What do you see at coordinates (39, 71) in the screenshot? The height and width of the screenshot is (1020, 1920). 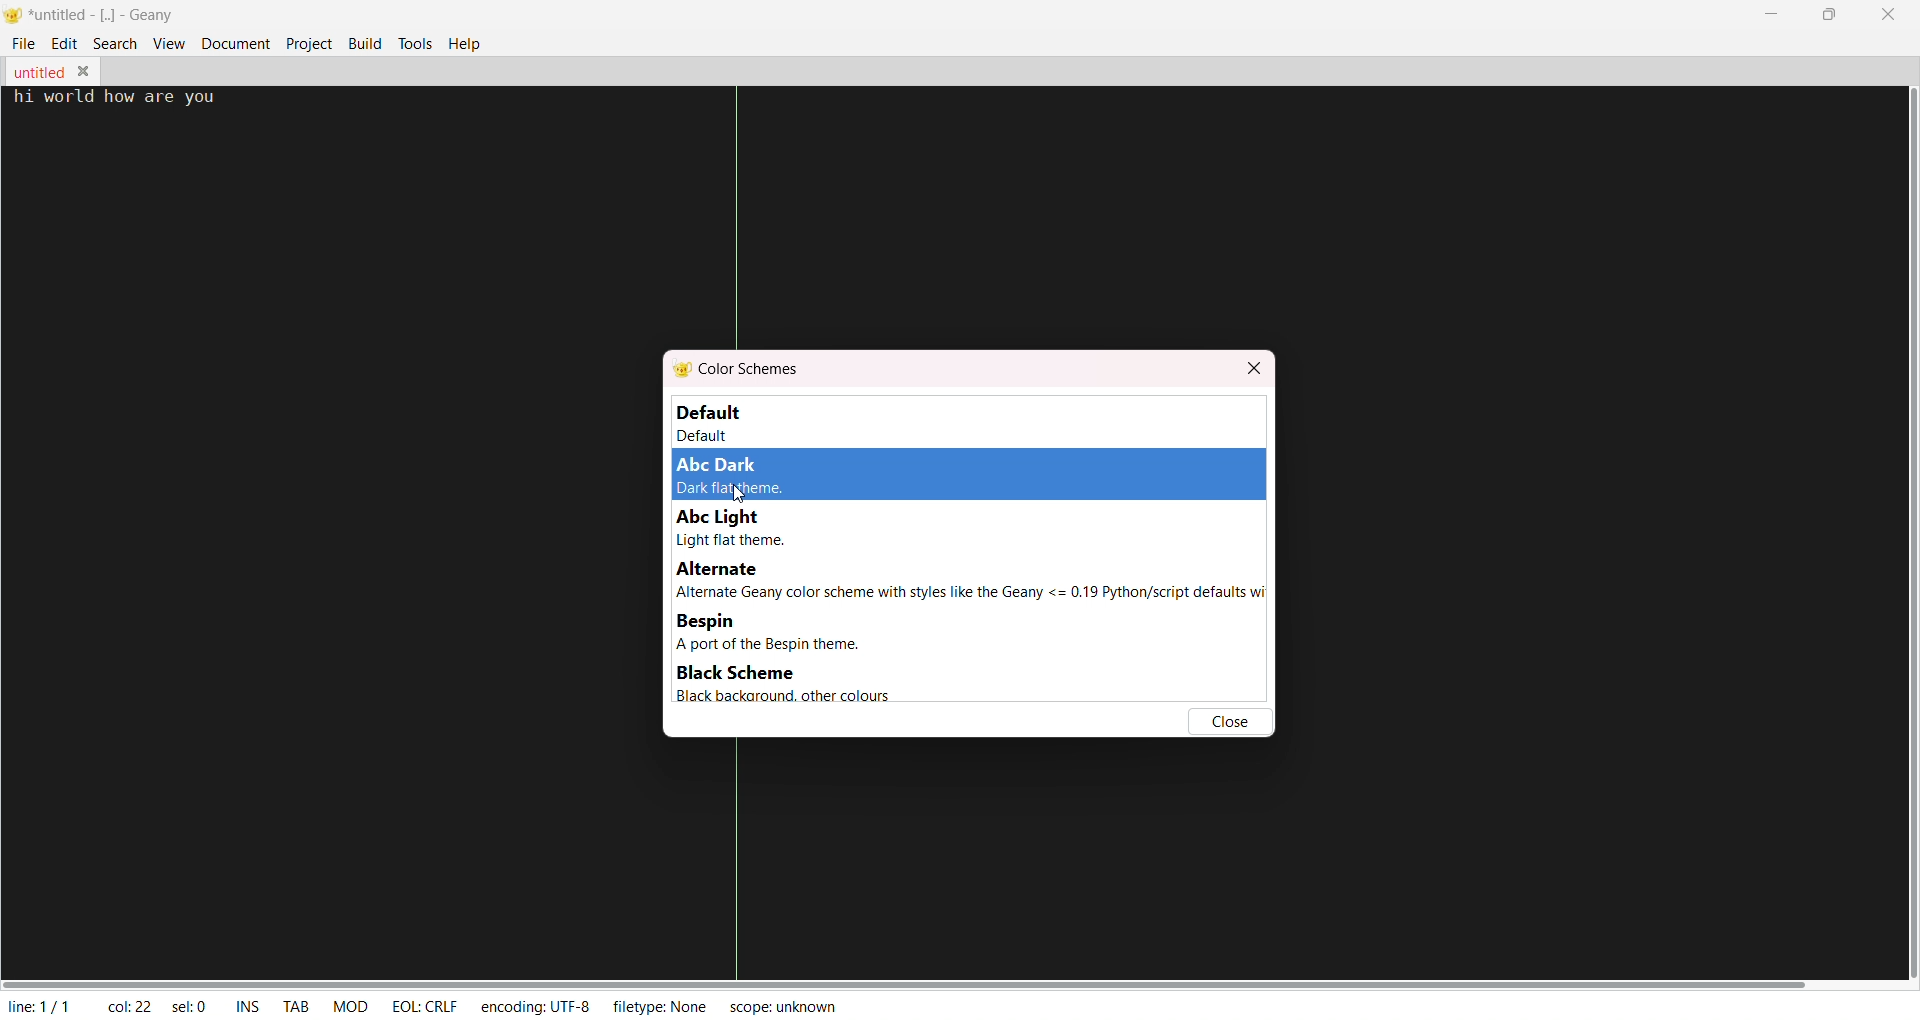 I see `untilted` at bounding box center [39, 71].